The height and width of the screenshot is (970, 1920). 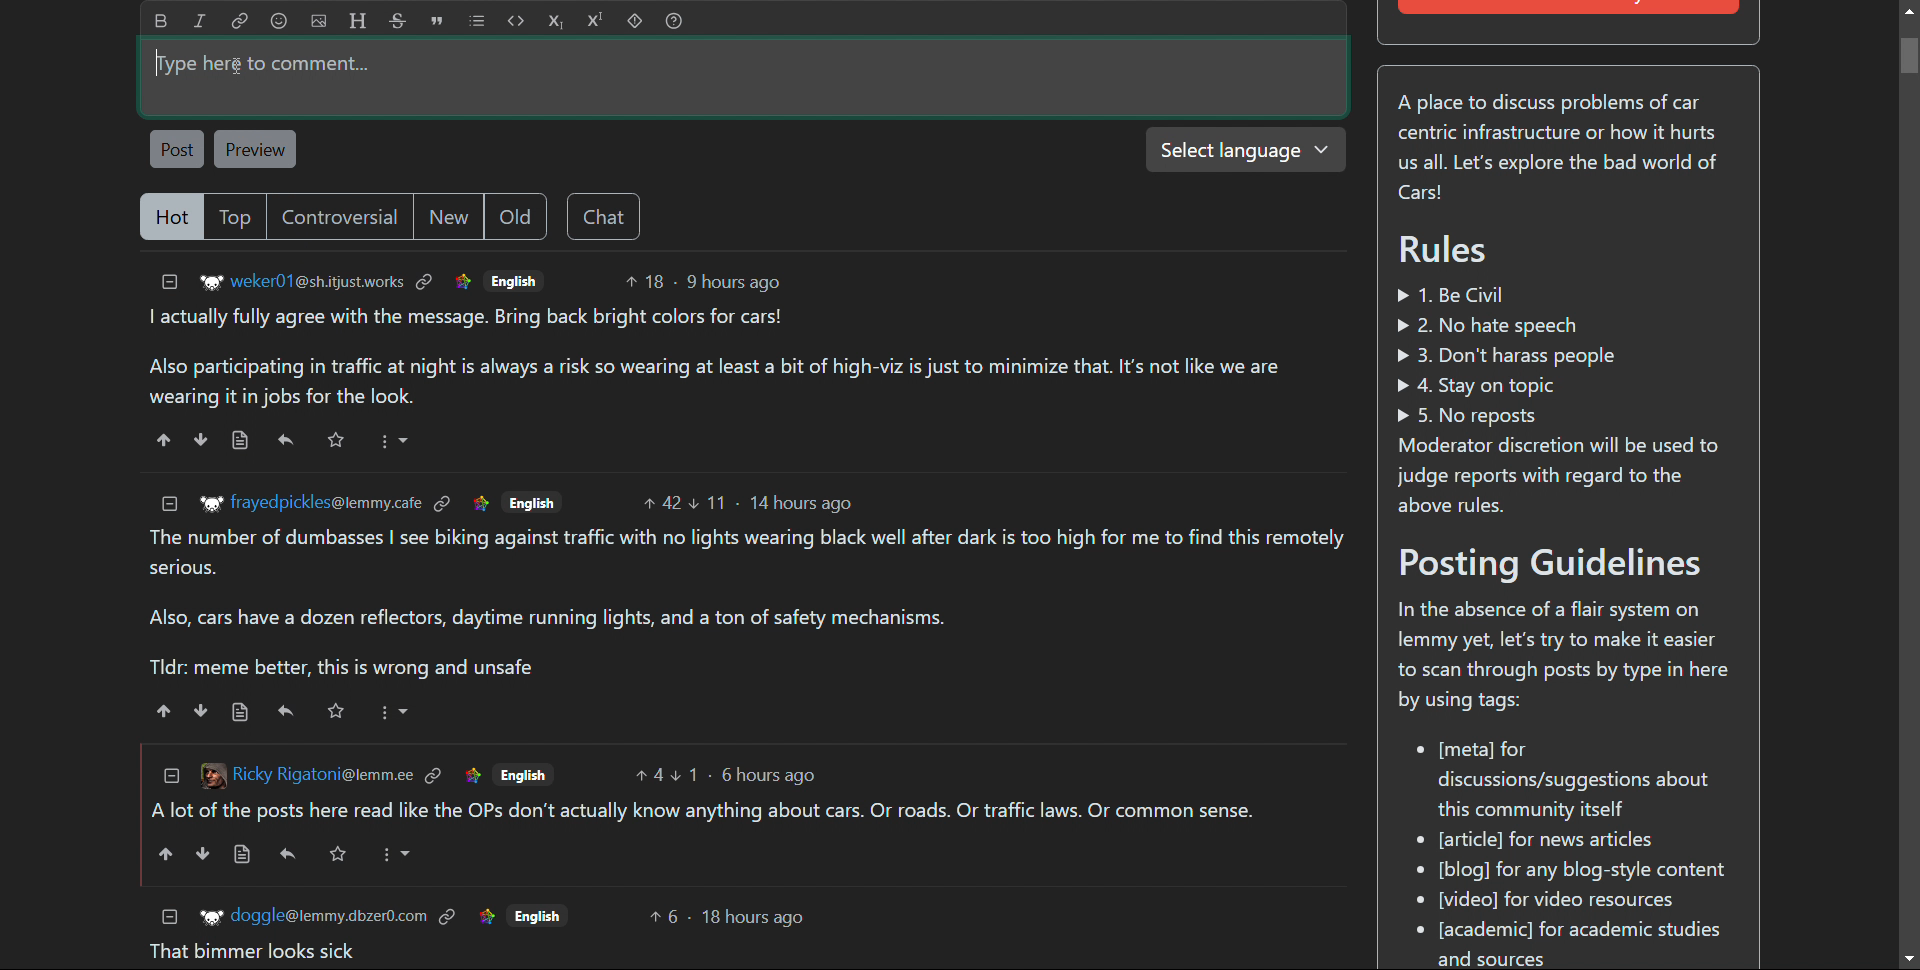 I want to click on bold, so click(x=161, y=21).